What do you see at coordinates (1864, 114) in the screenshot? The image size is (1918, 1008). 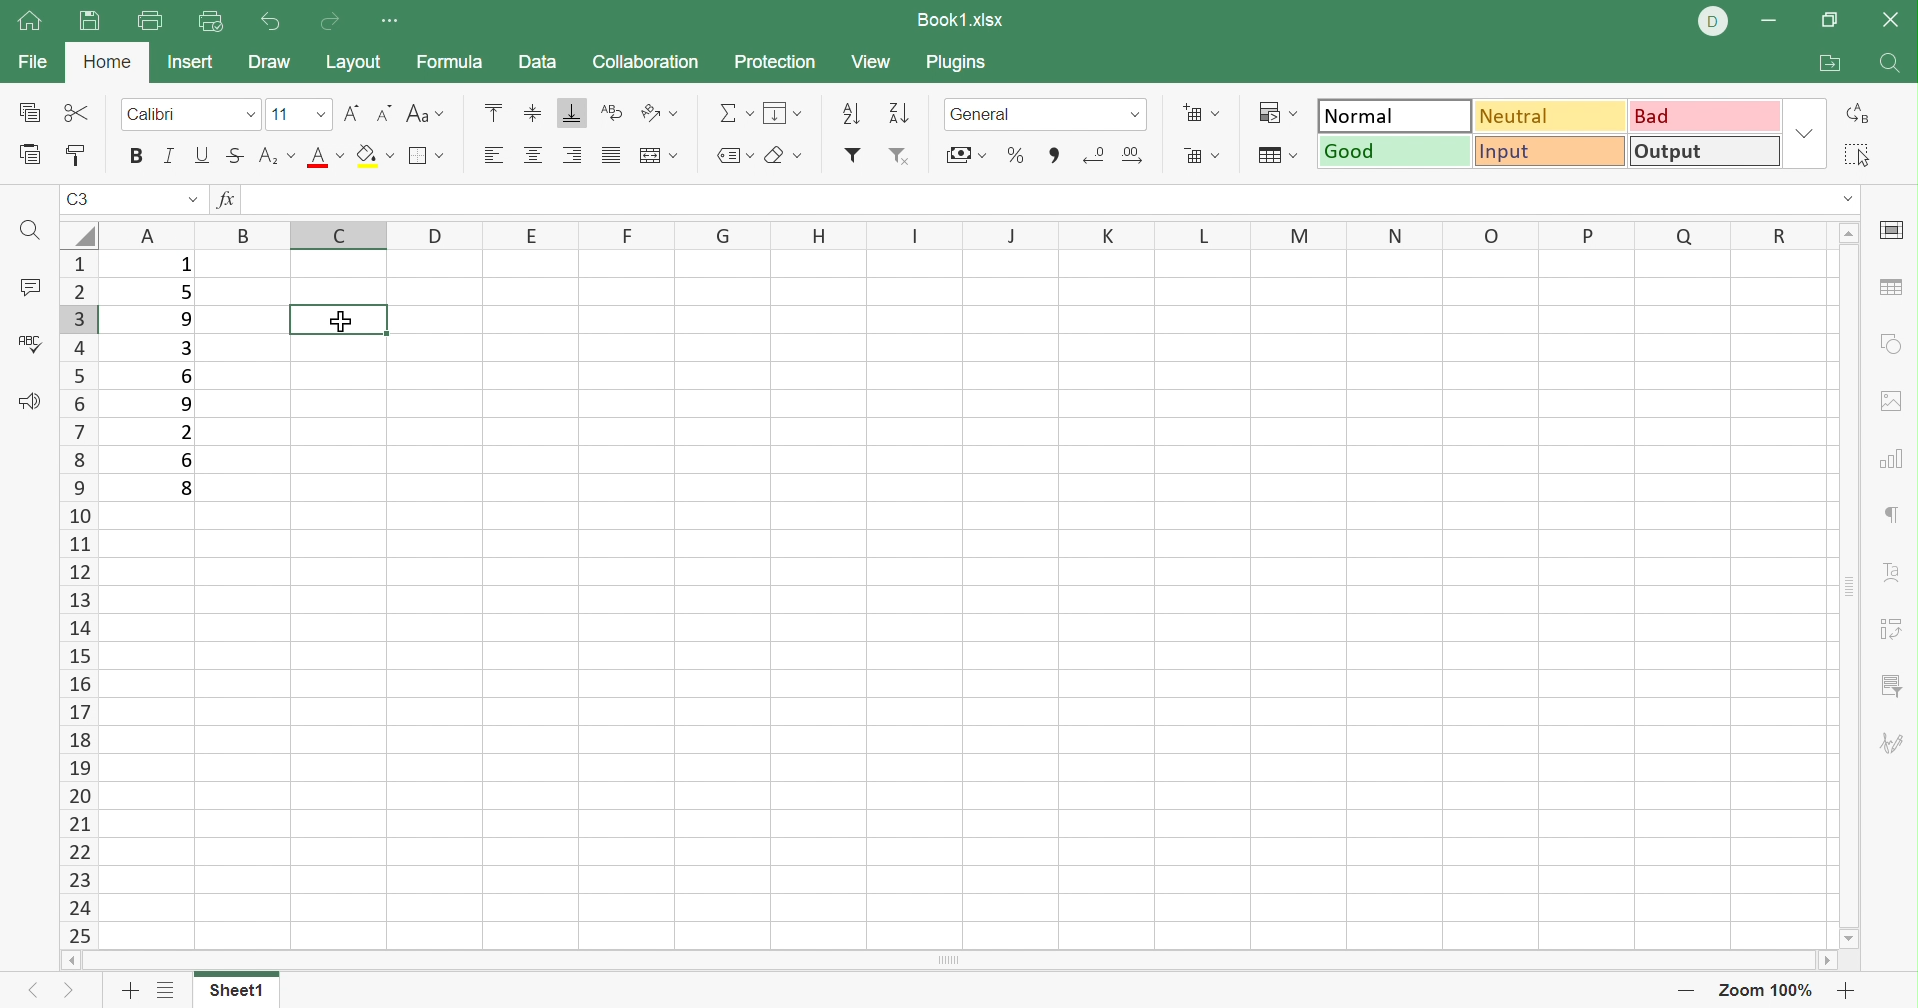 I see `Replace` at bounding box center [1864, 114].